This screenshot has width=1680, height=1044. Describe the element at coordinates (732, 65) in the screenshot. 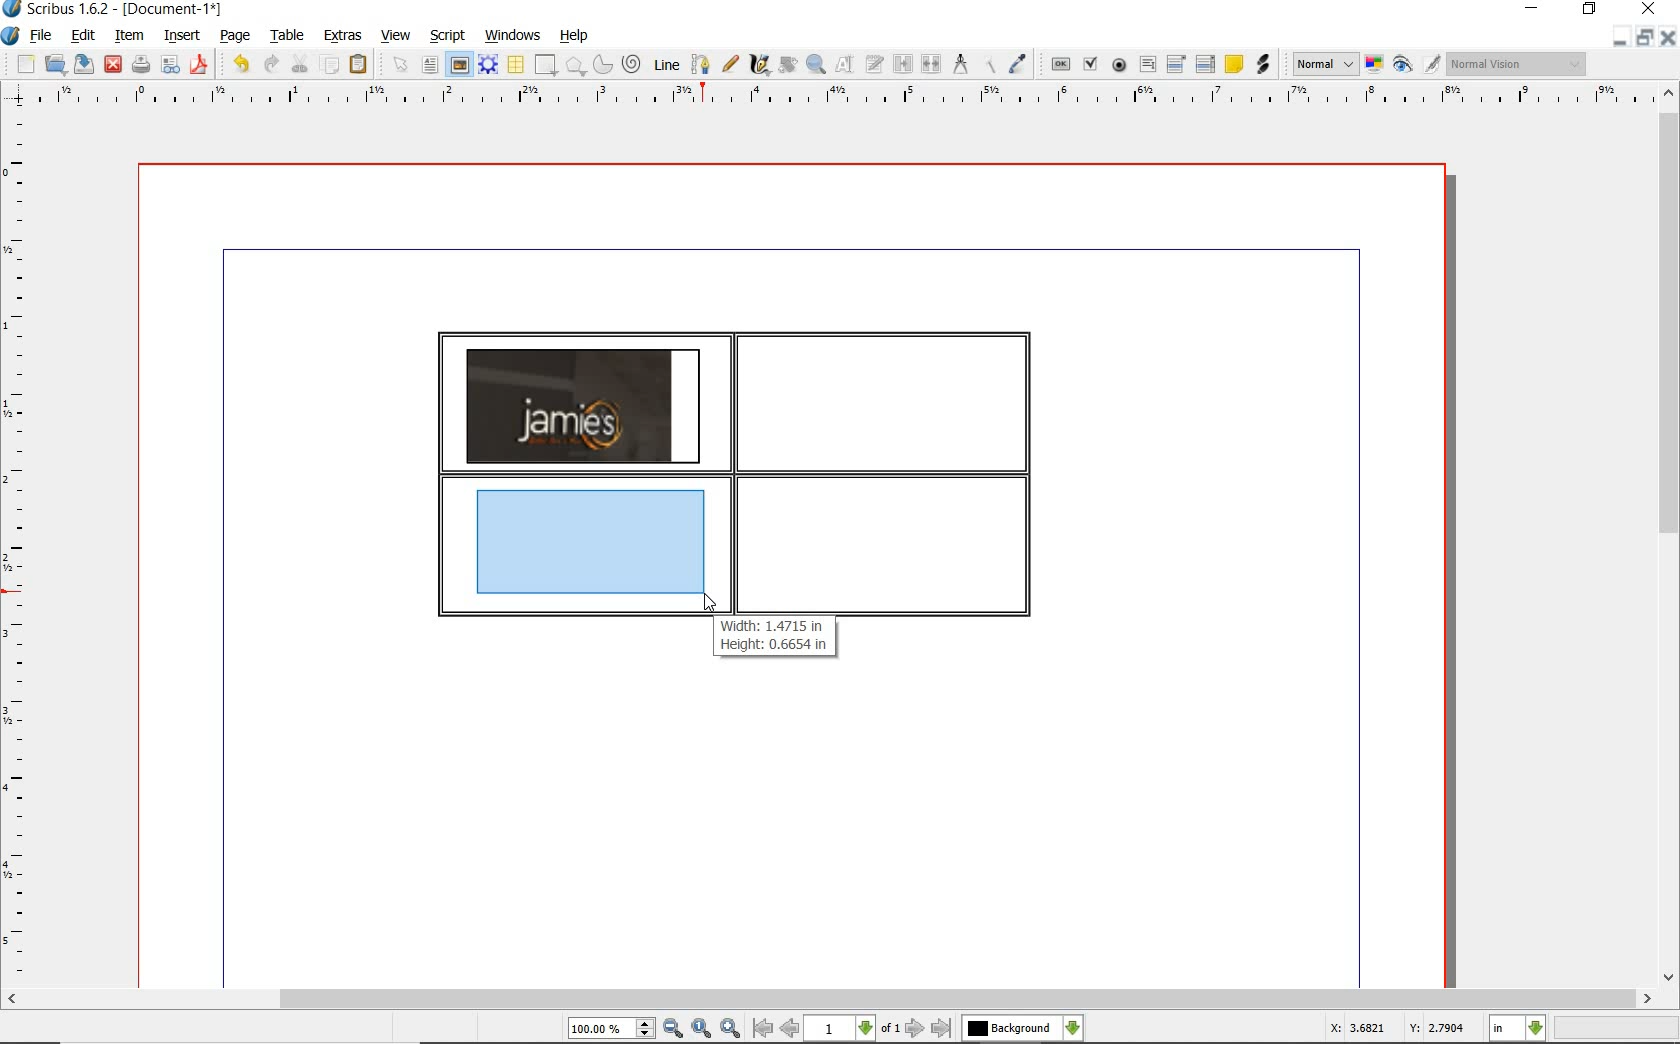

I see `freehand line` at that location.